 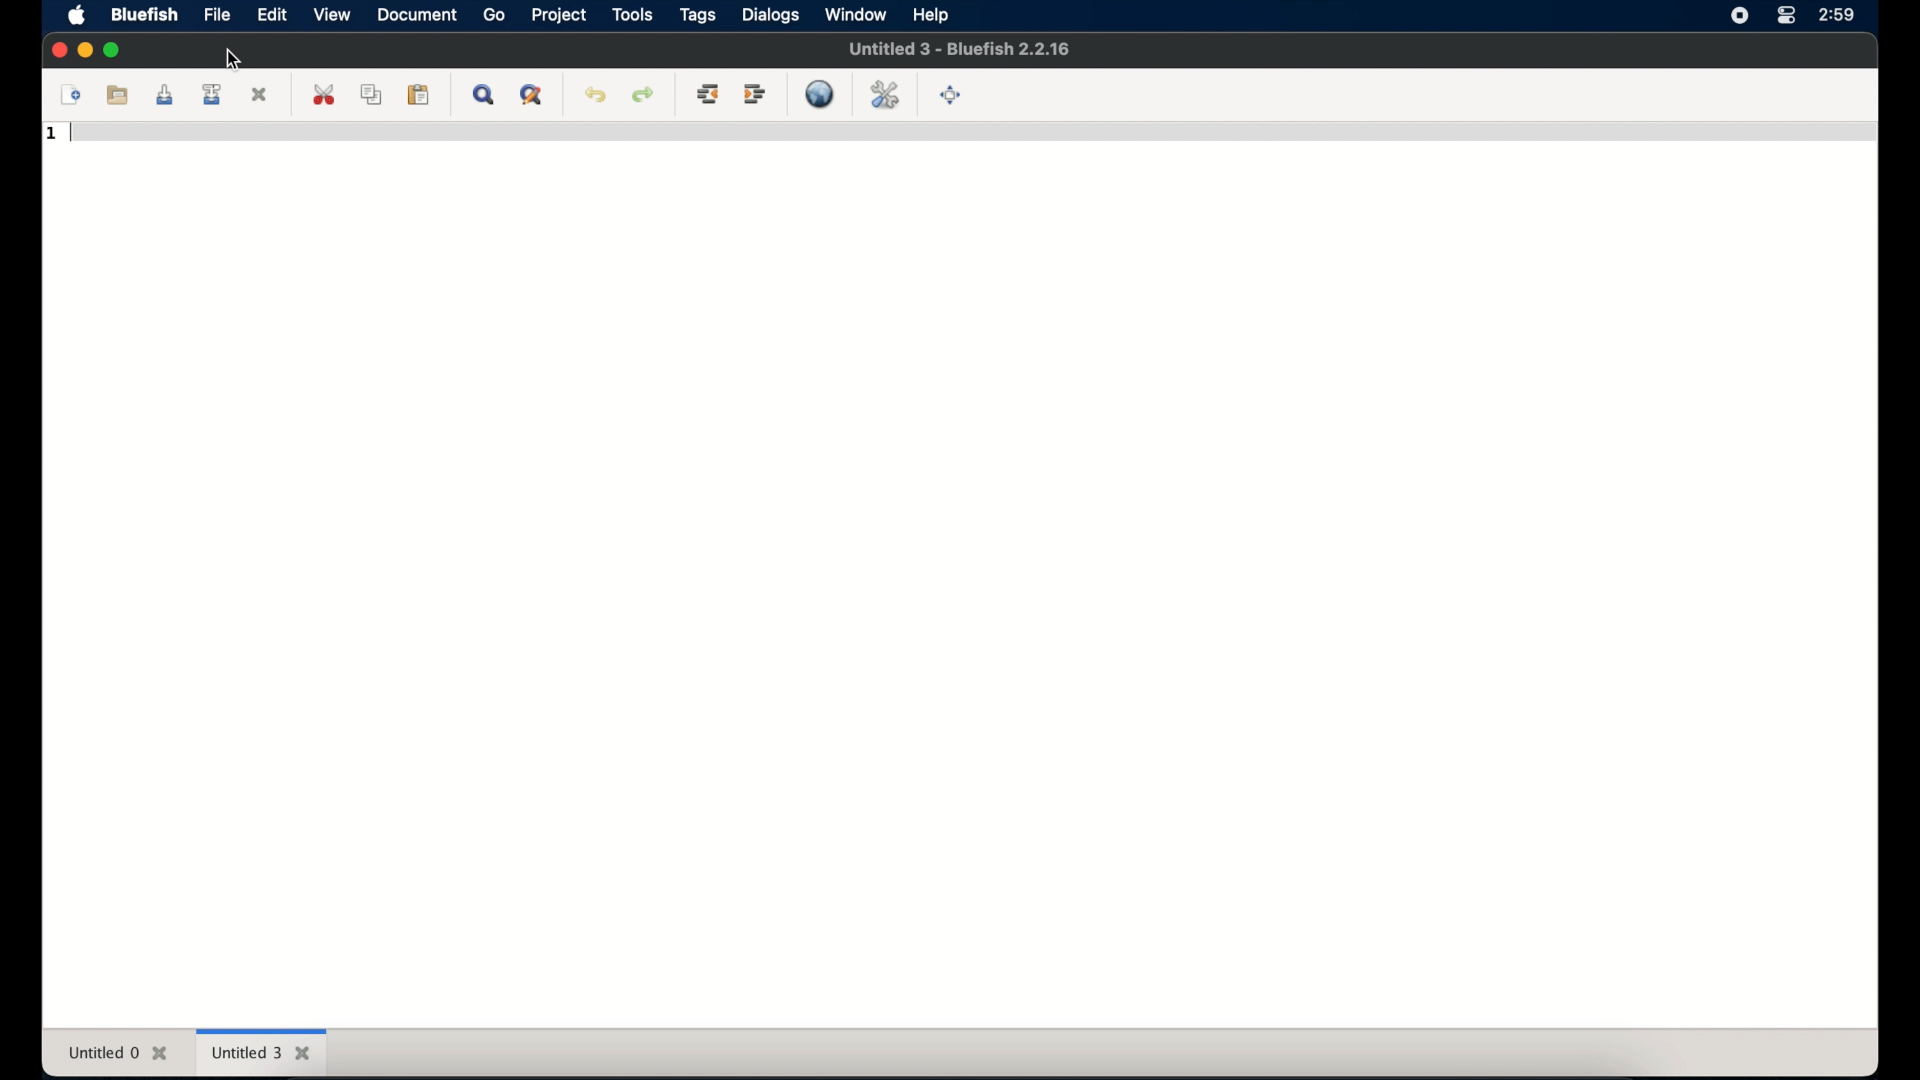 What do you see at coordinates (117, 95) in the screenshot?
I see `open file` at bounding box center [117, 95].